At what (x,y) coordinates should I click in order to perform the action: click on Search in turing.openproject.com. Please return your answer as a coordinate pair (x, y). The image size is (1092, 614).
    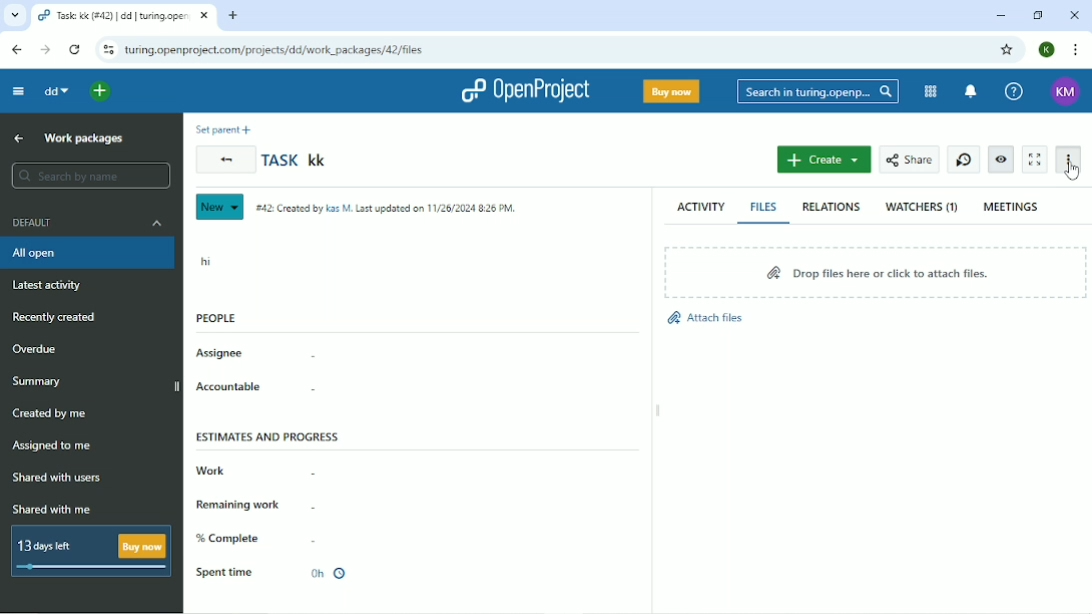
    Looking at the image, I should click on (819, 91).